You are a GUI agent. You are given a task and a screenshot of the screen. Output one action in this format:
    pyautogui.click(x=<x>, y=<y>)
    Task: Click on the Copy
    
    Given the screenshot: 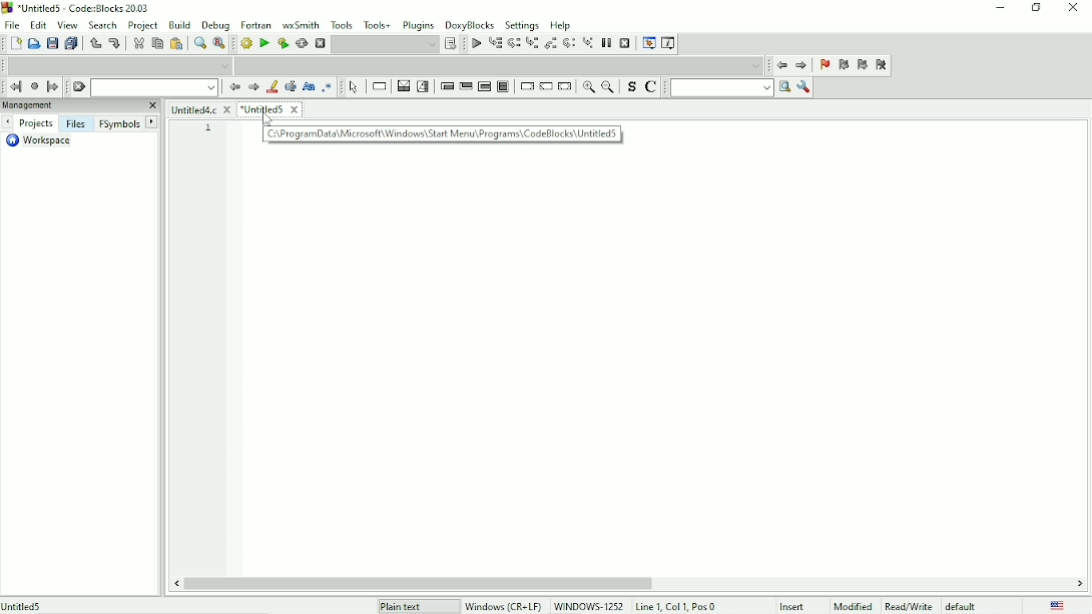 What is the action you would take?
    pyautogui.click(x=157, y=44)
    